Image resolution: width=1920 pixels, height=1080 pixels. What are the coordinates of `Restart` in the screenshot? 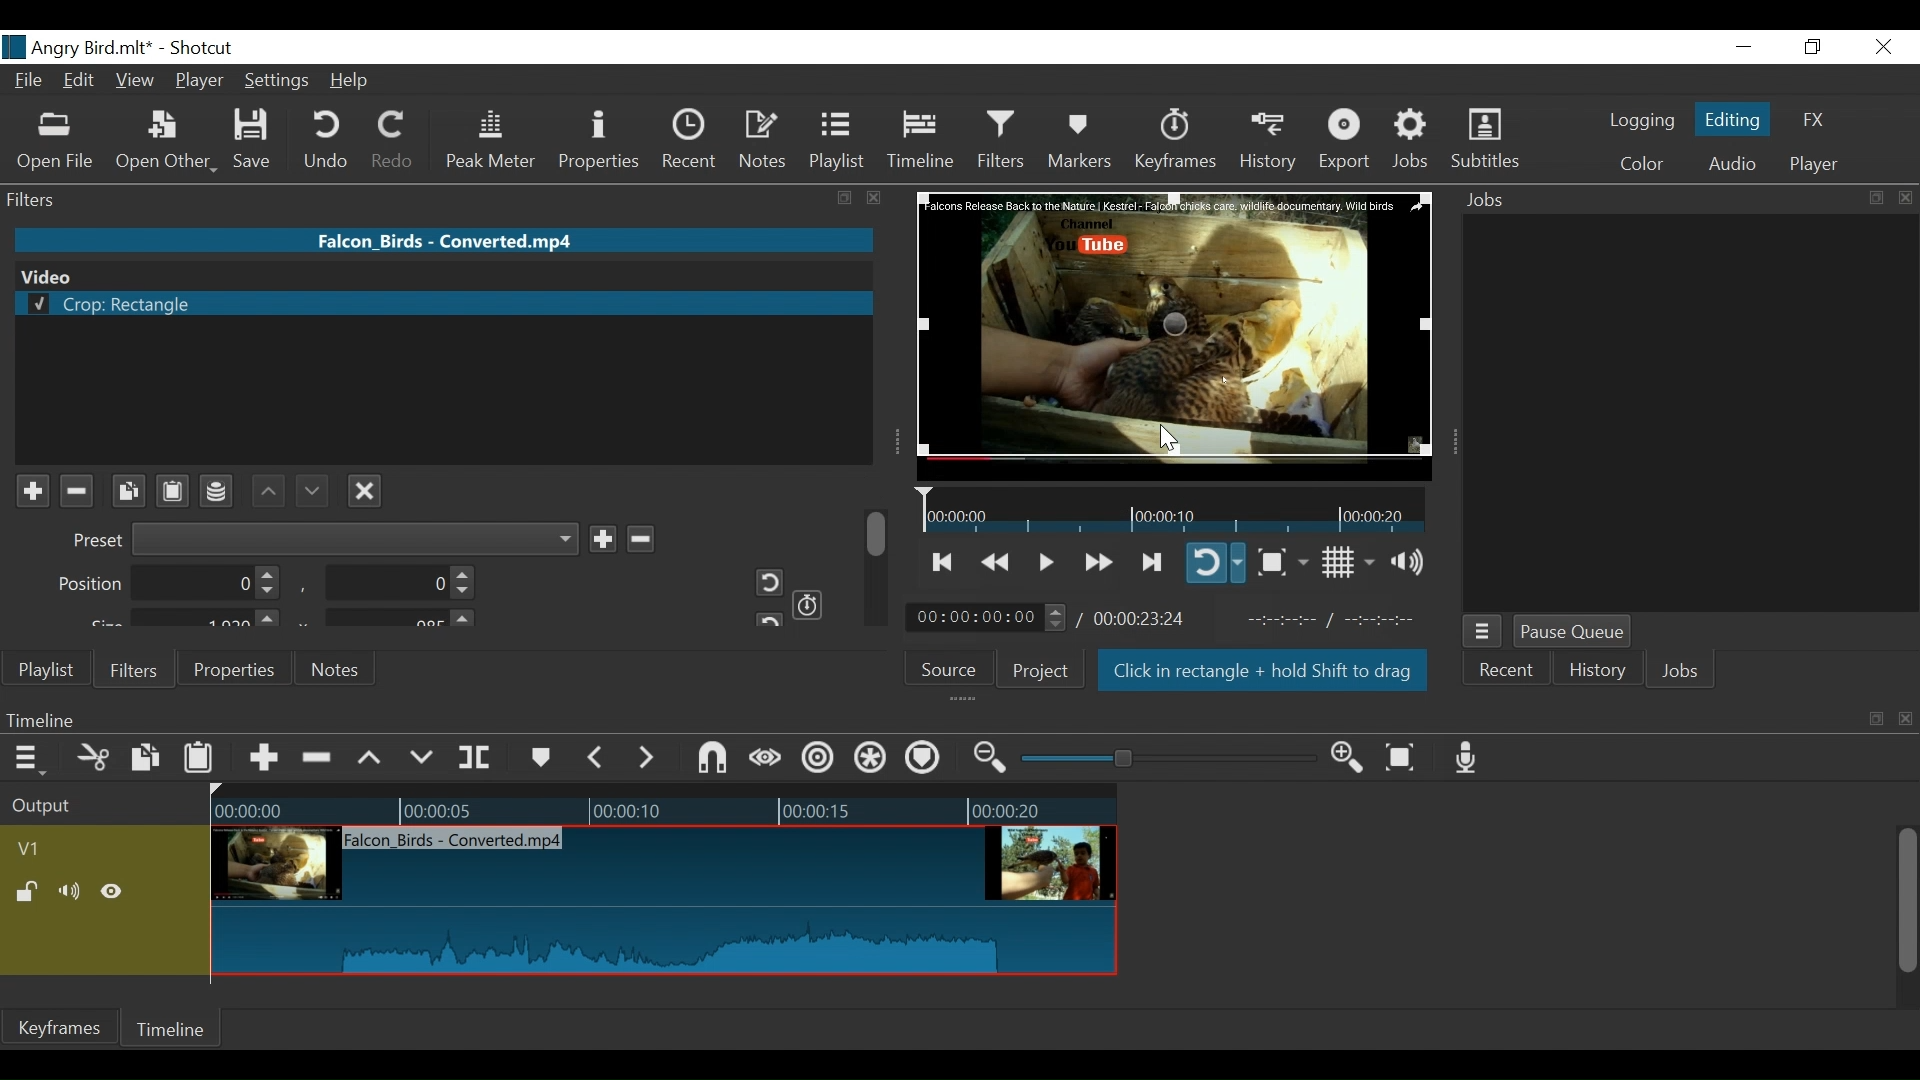 It's located at (762, 582).